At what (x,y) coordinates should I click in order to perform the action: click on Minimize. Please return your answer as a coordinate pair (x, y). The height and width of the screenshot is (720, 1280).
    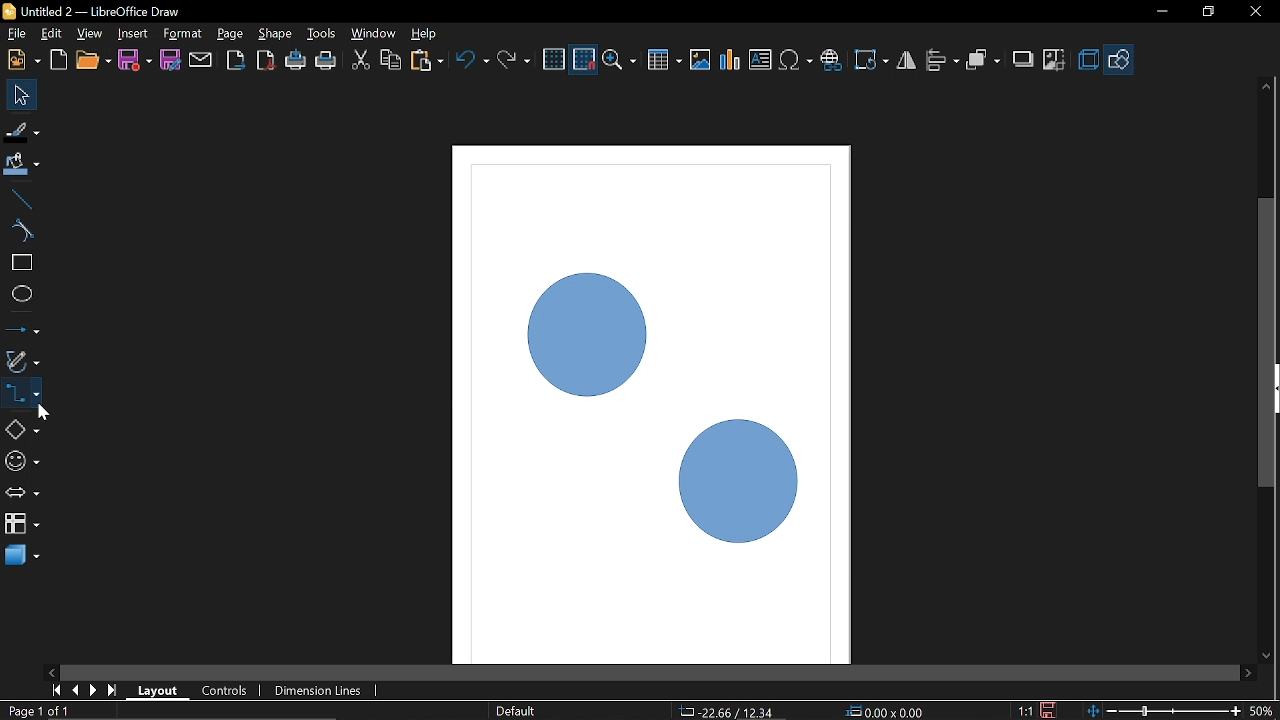
    Looking at the image, I should click on (1157, 15).